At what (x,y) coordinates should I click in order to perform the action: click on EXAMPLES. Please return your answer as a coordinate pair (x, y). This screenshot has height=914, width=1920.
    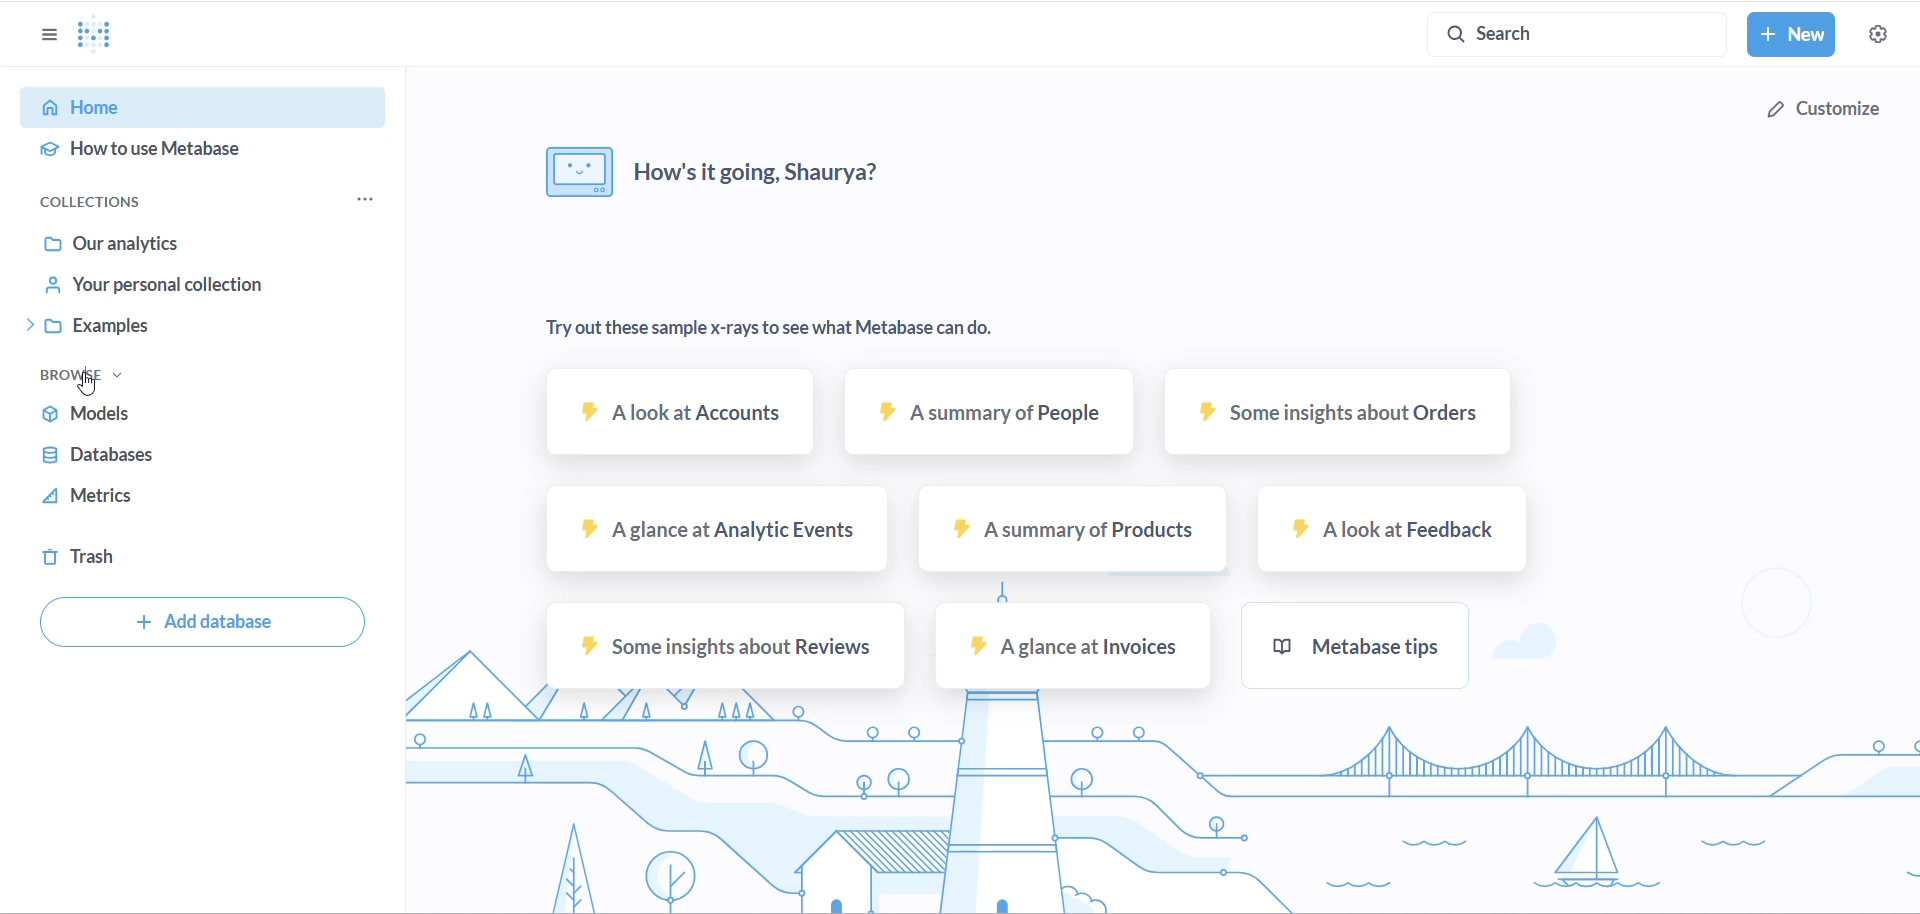
    Looking at the image, I should click on (148, 330).